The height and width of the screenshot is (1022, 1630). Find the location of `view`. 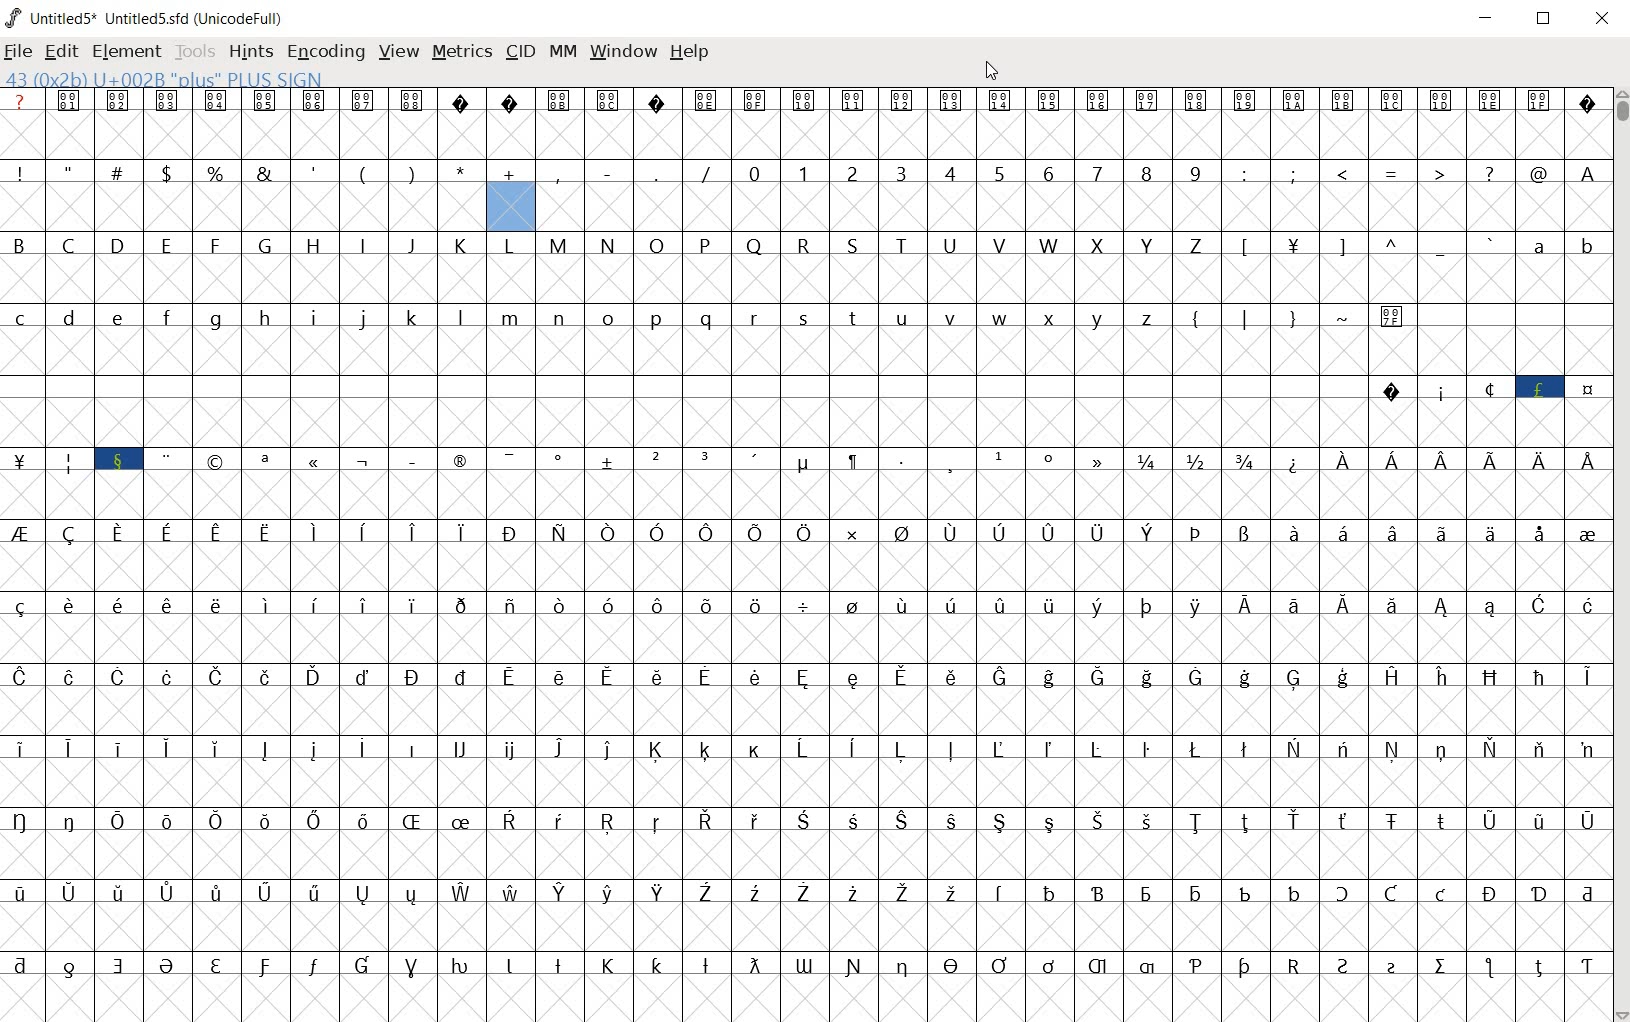

view is located at coordinates (397, 49).